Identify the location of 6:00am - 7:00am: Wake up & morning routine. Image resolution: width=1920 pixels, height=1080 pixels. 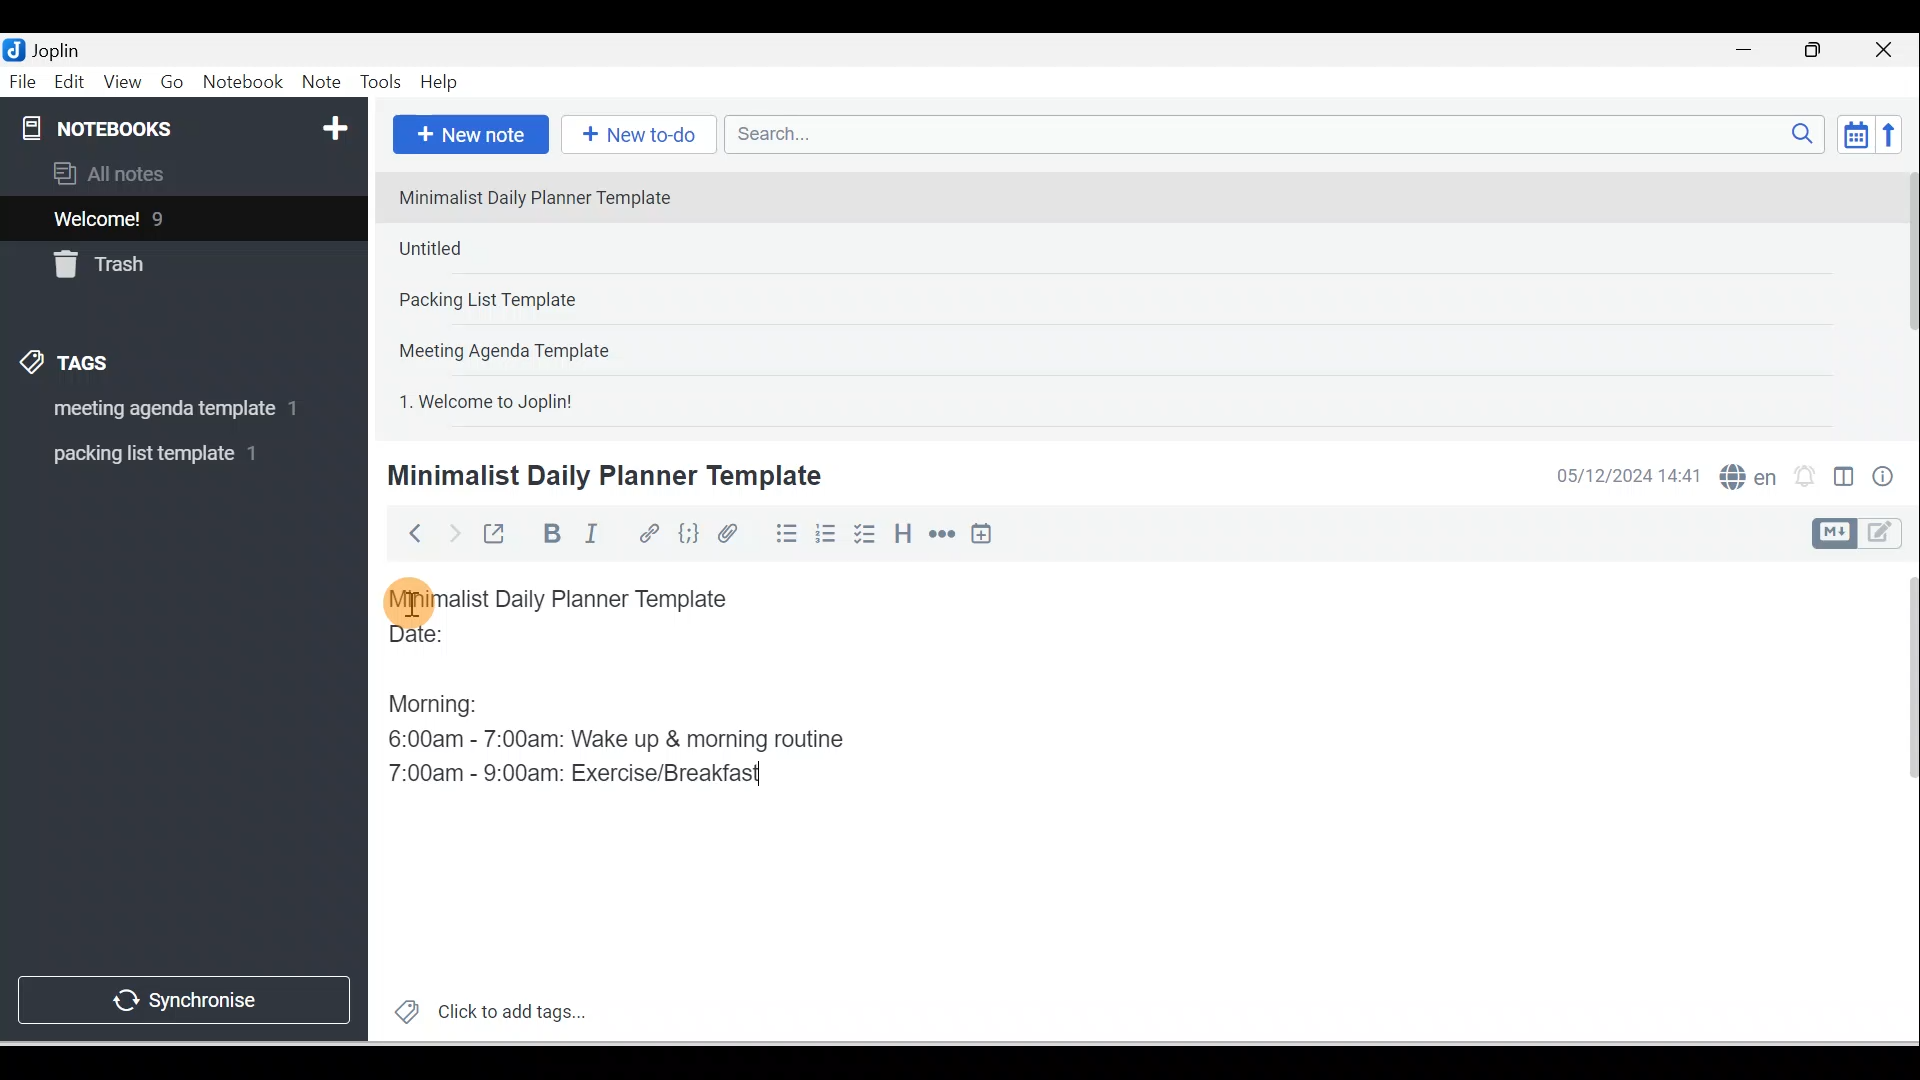
(623, 739).